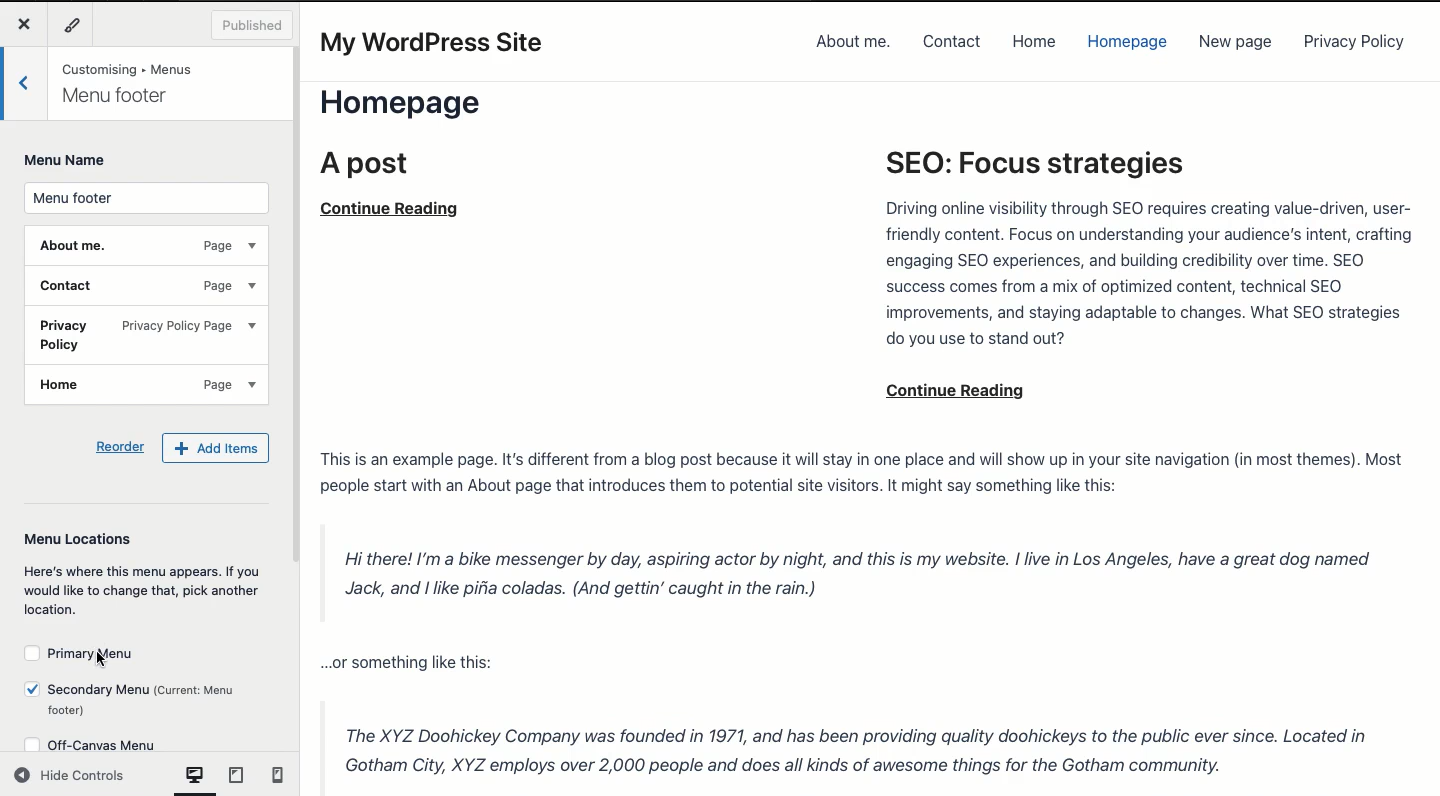  What do you see at coordinates (217, 448) in the screenshot?
I see `Add items` at bounding box center [217, 448].